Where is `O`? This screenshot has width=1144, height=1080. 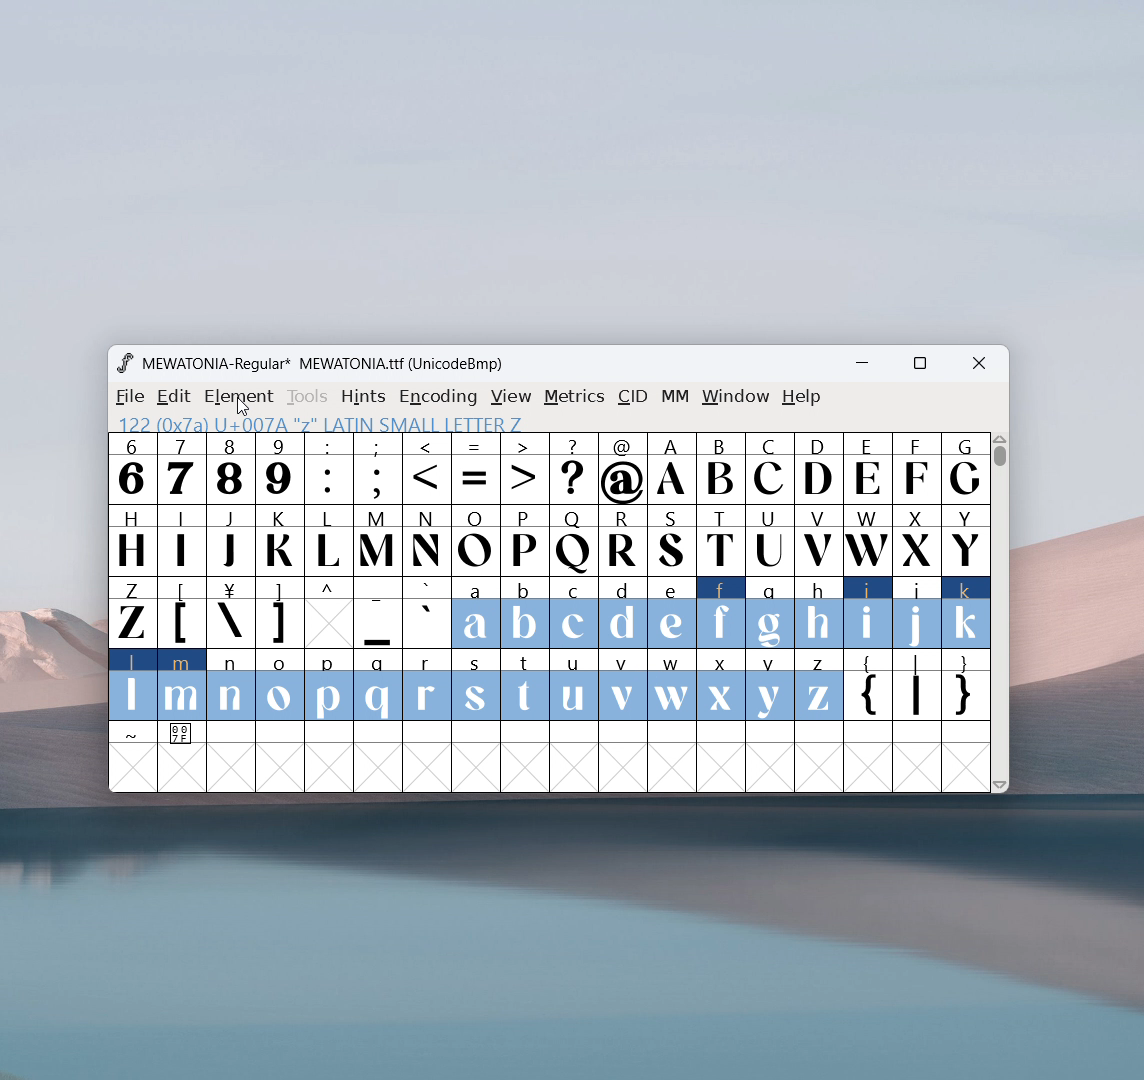 O is located at coordinates (476, 540).